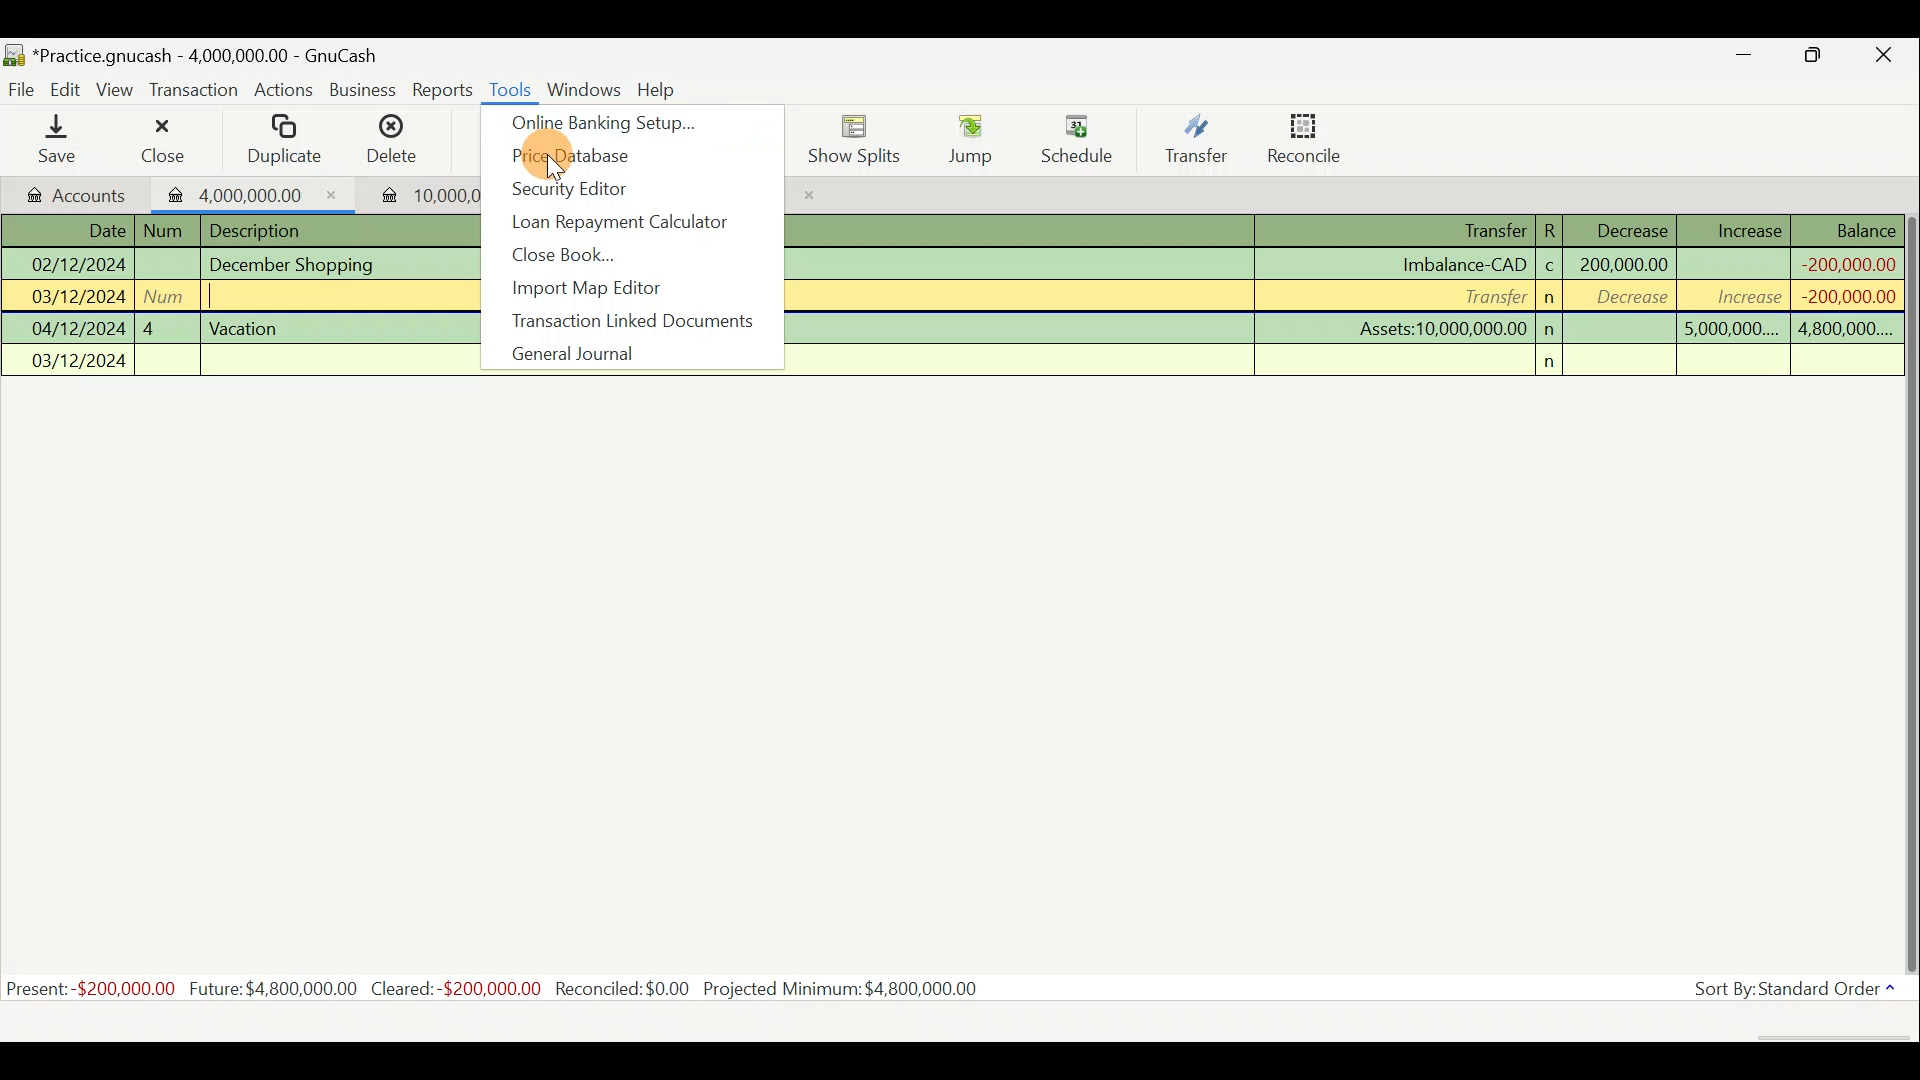 The width and height of the screenshot is (1920, 1080). I want to click on Vacation, so click(246, 326).